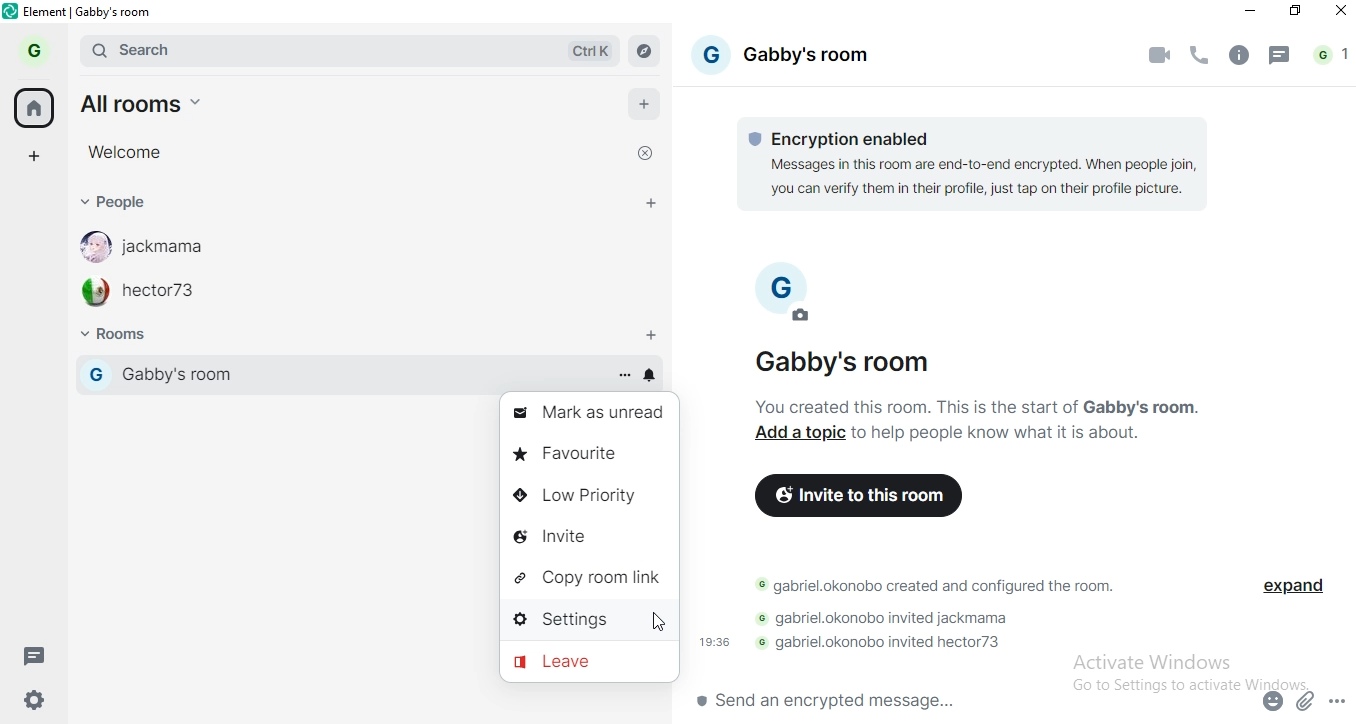 The width and height of the screenshot is (1356, 724). I want to click on restore, so click(1296, 12).